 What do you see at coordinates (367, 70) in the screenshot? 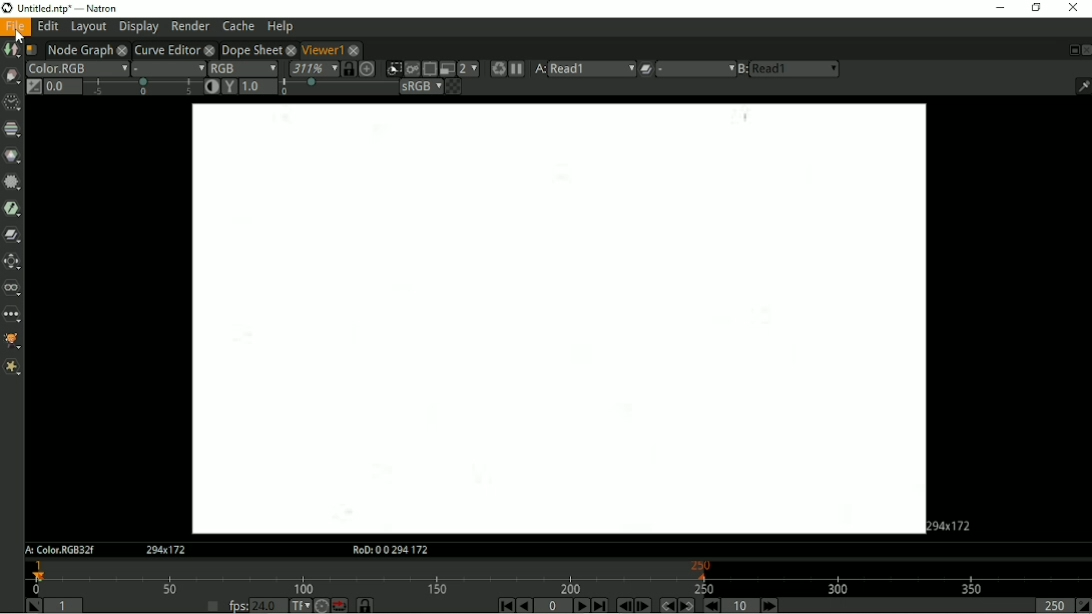
I see `Scale image` at bounding box center [367, 70].